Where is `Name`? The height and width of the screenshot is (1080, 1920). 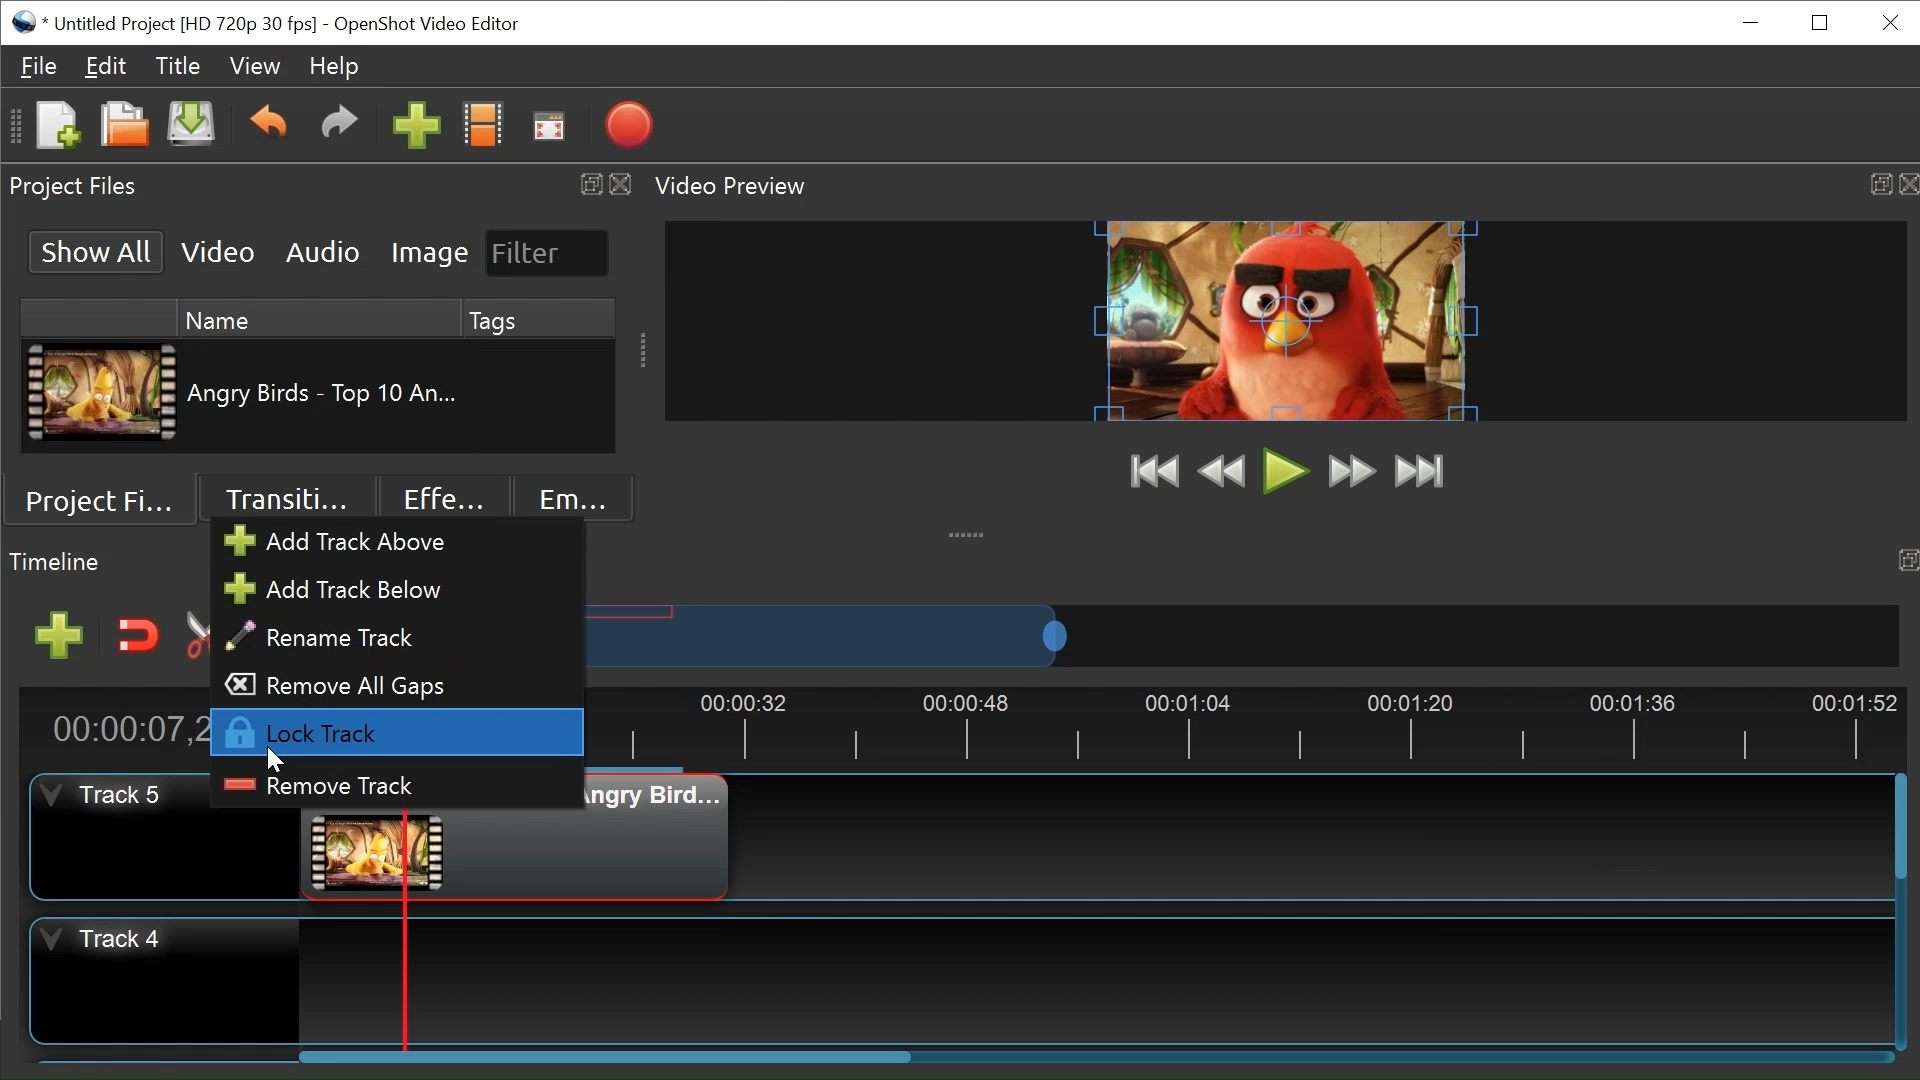 Name is located at coordinates (311, 319).